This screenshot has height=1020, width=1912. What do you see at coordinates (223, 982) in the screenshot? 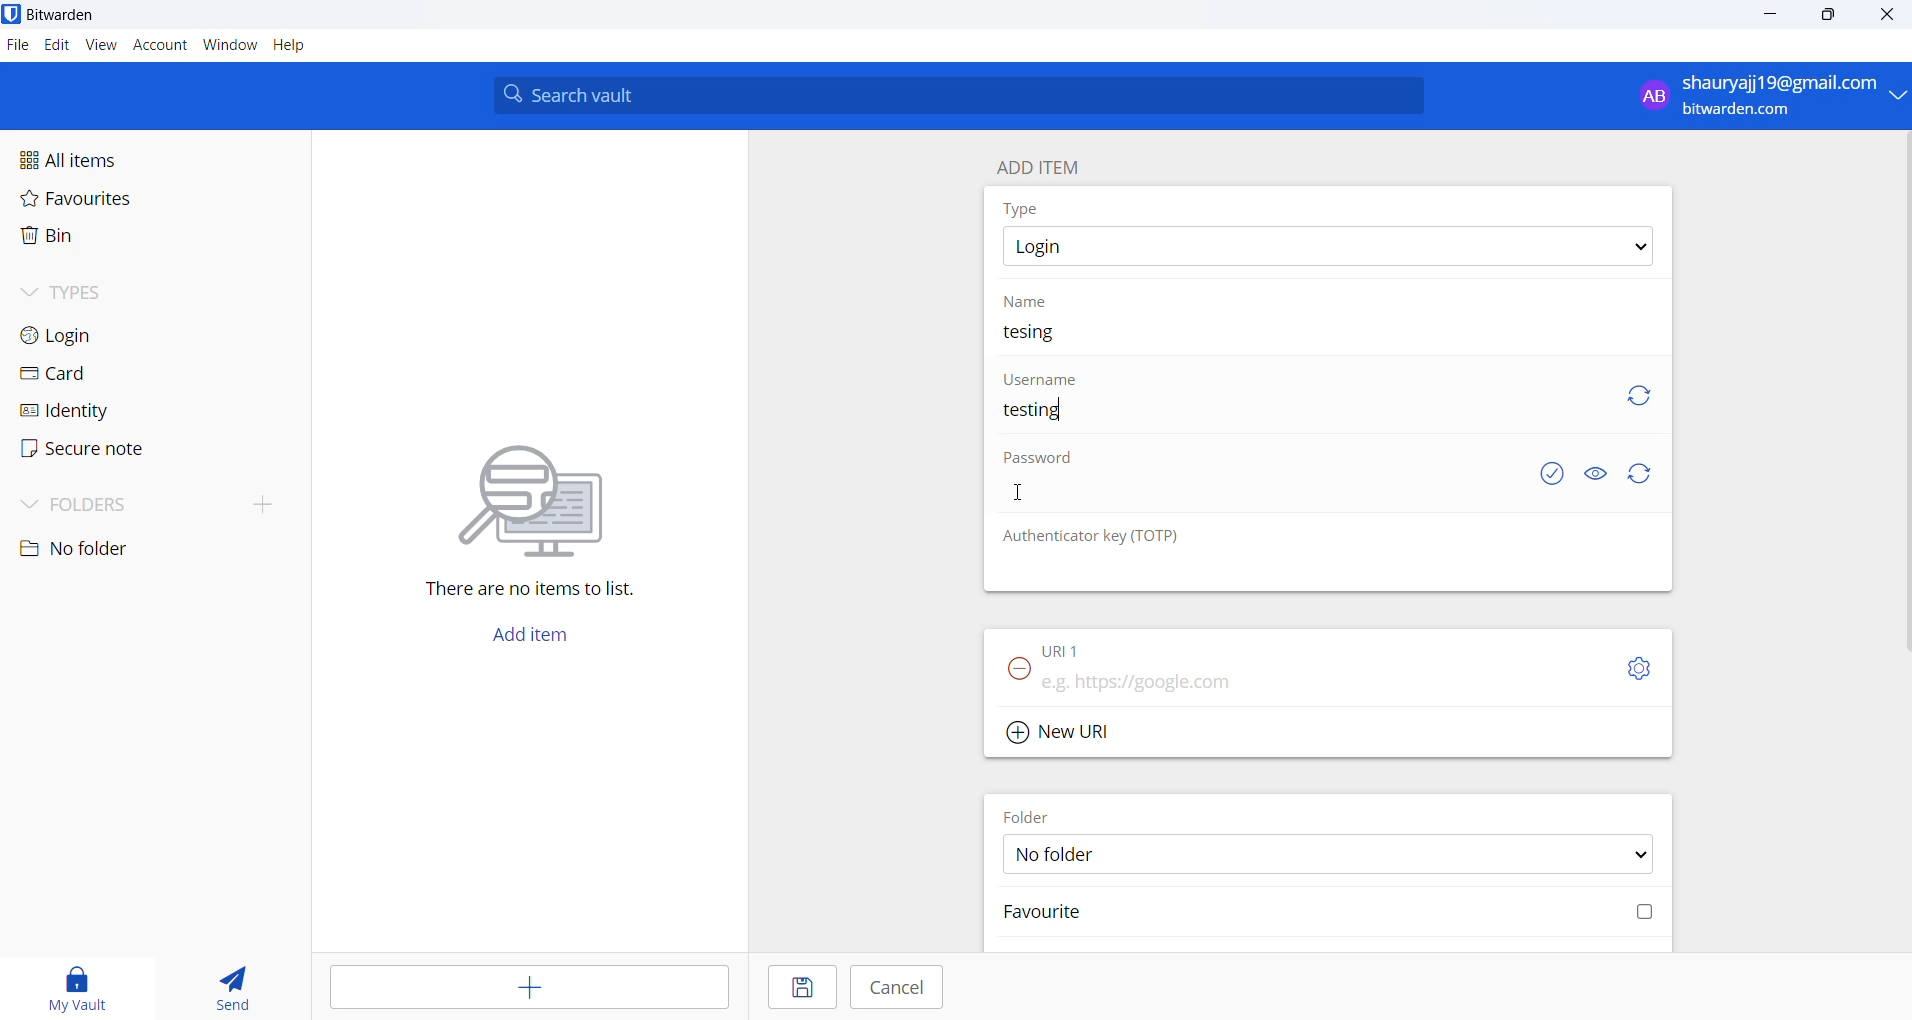
I see `send` at bounding box center [223, 982].